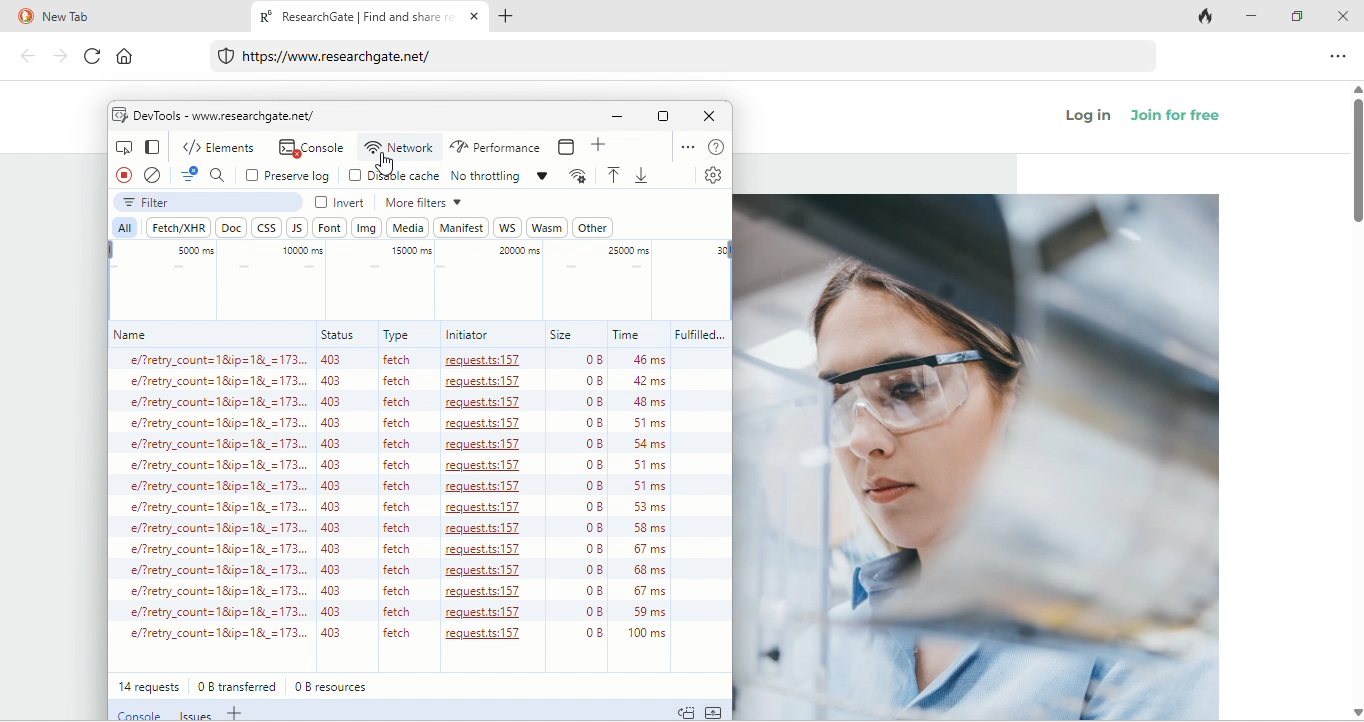 This screenshot has height=722, width=1364. Describe the element at coordinates (408, 228) in the screenshot. I see `media` at that location.